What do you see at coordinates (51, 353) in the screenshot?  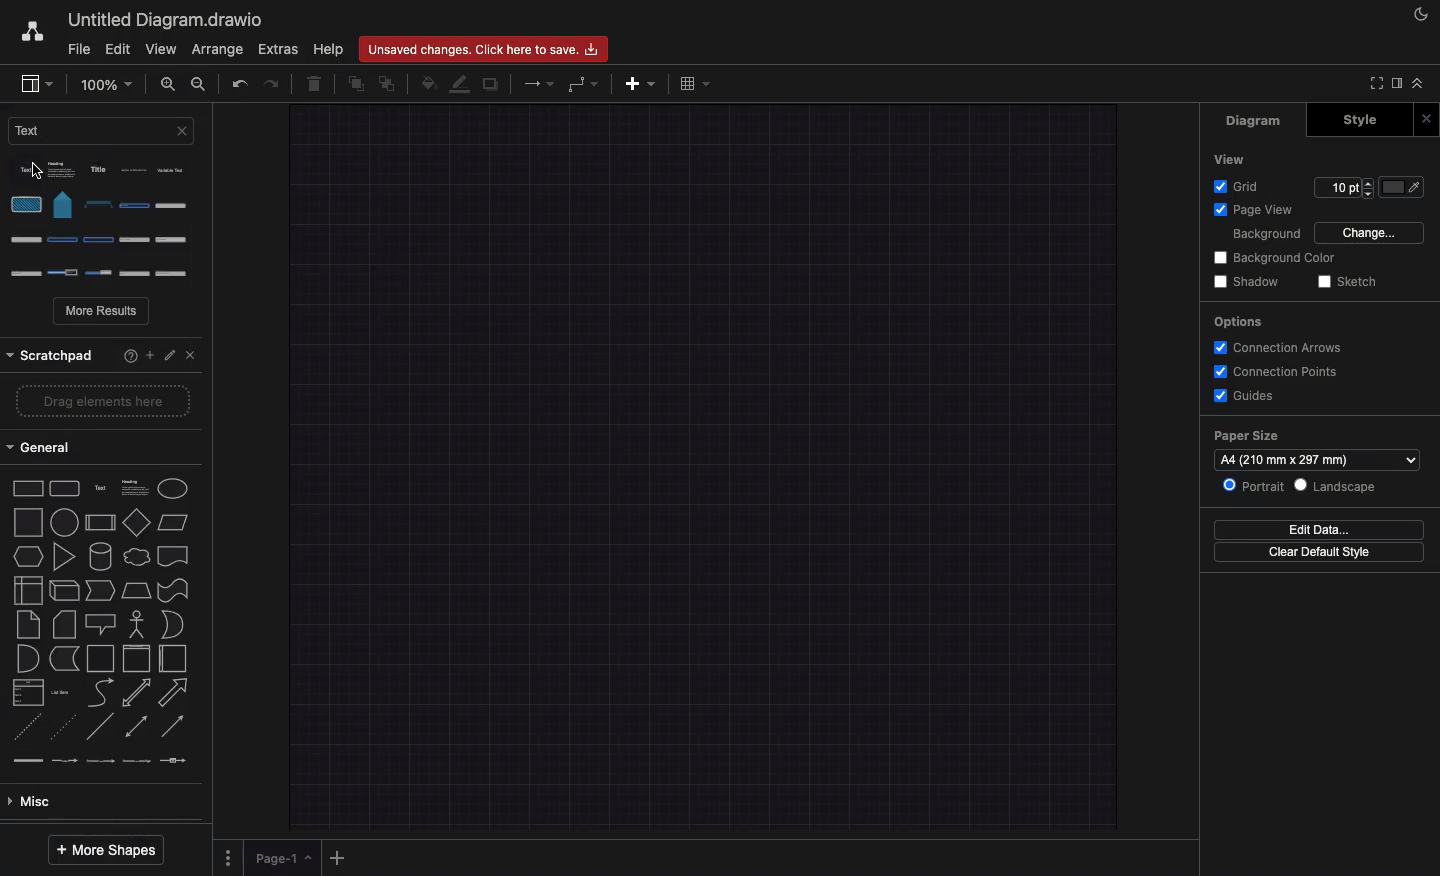 I see `Scratchpad` at bounding box center [51, 353].